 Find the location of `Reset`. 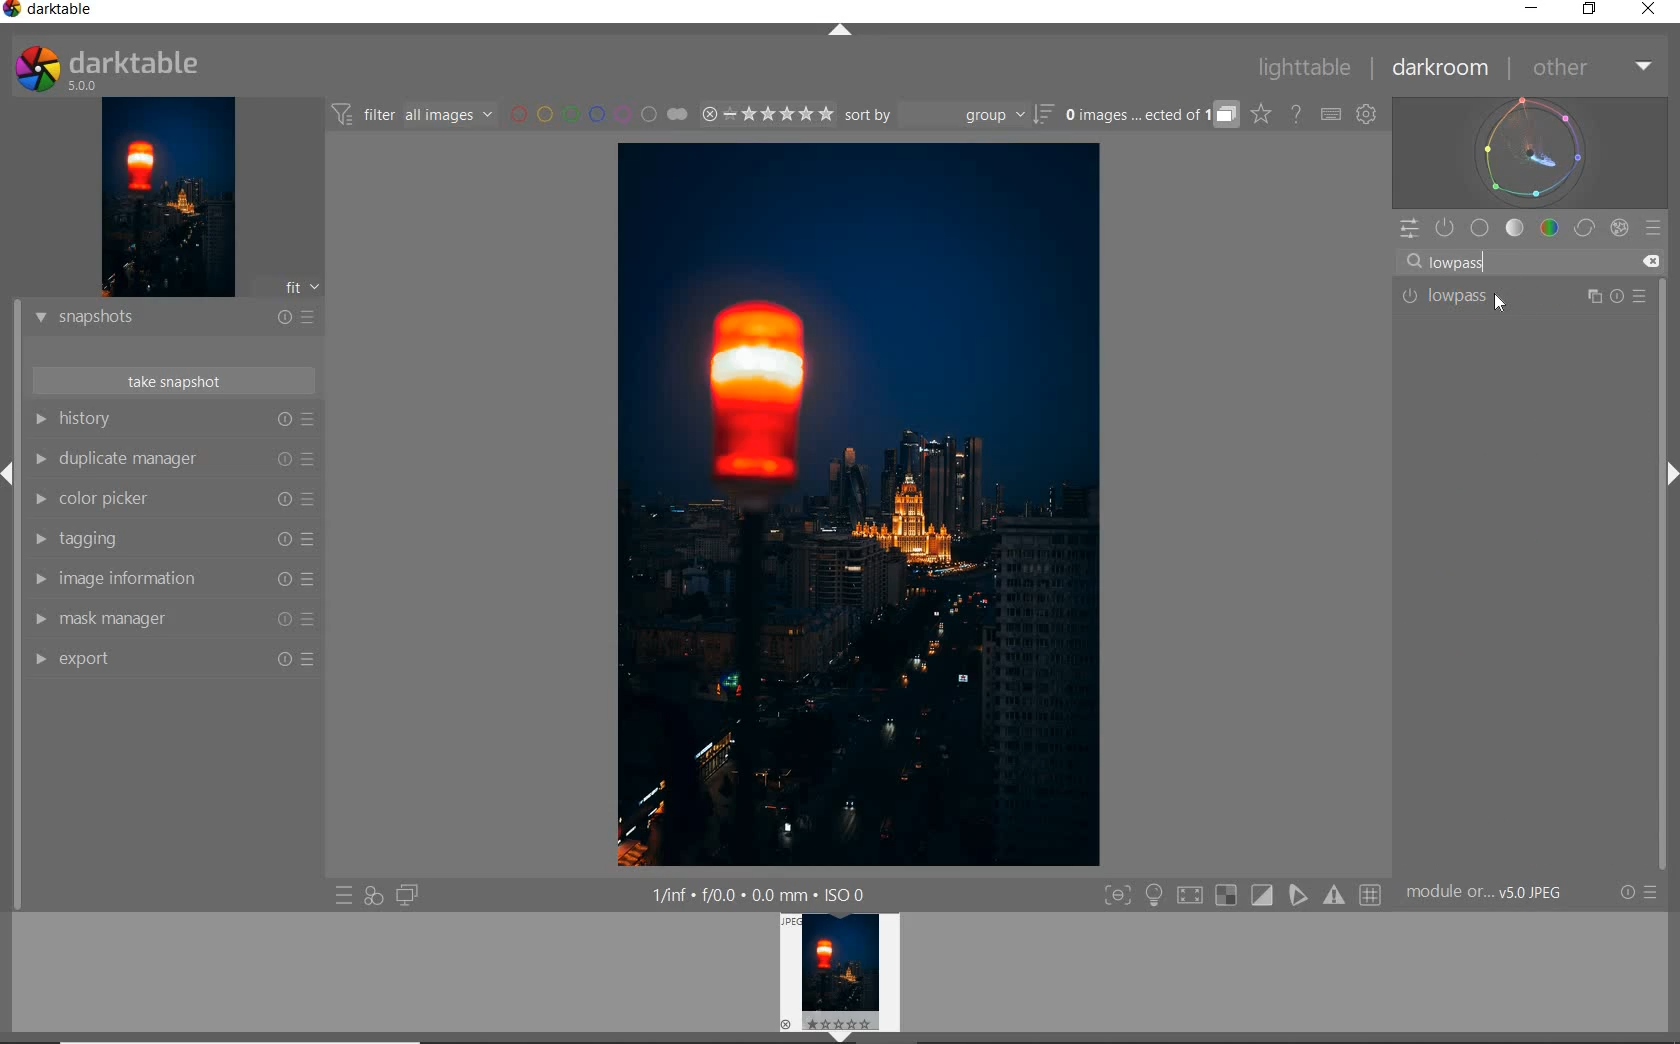

Reset is located at coordinates (287, 582).